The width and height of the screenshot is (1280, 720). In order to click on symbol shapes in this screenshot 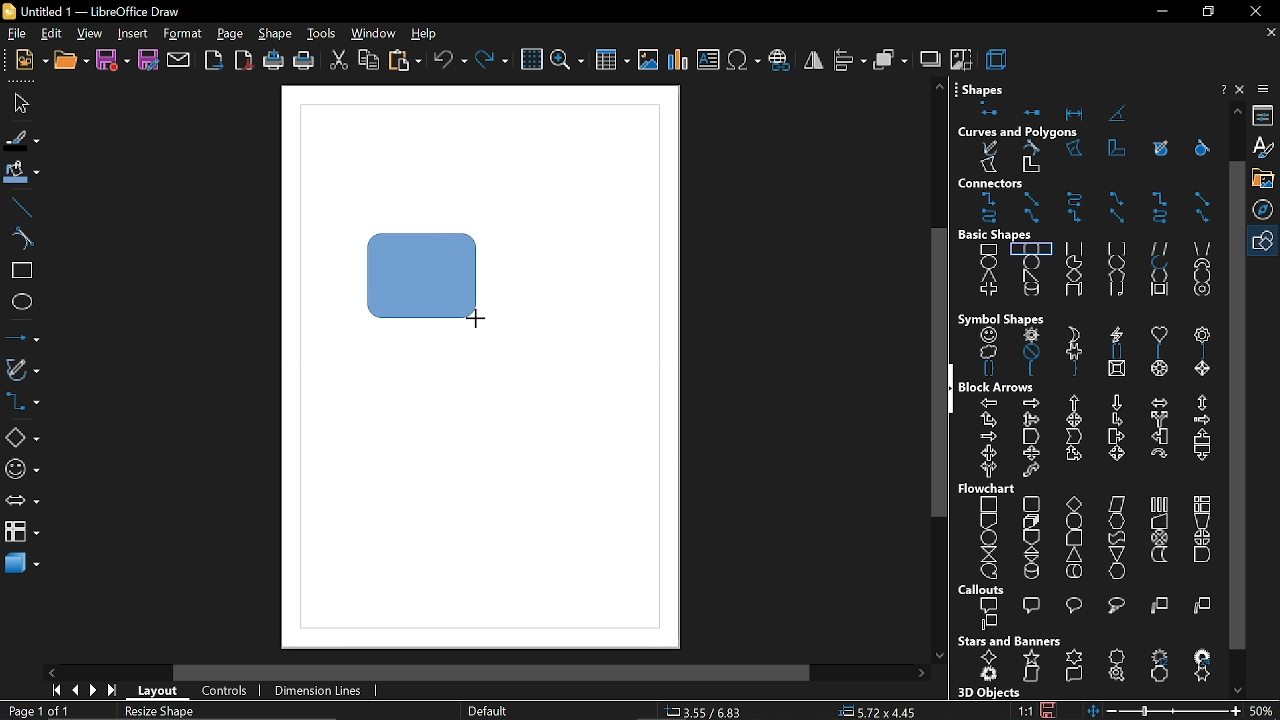, I will do `click(1093, 353)`.